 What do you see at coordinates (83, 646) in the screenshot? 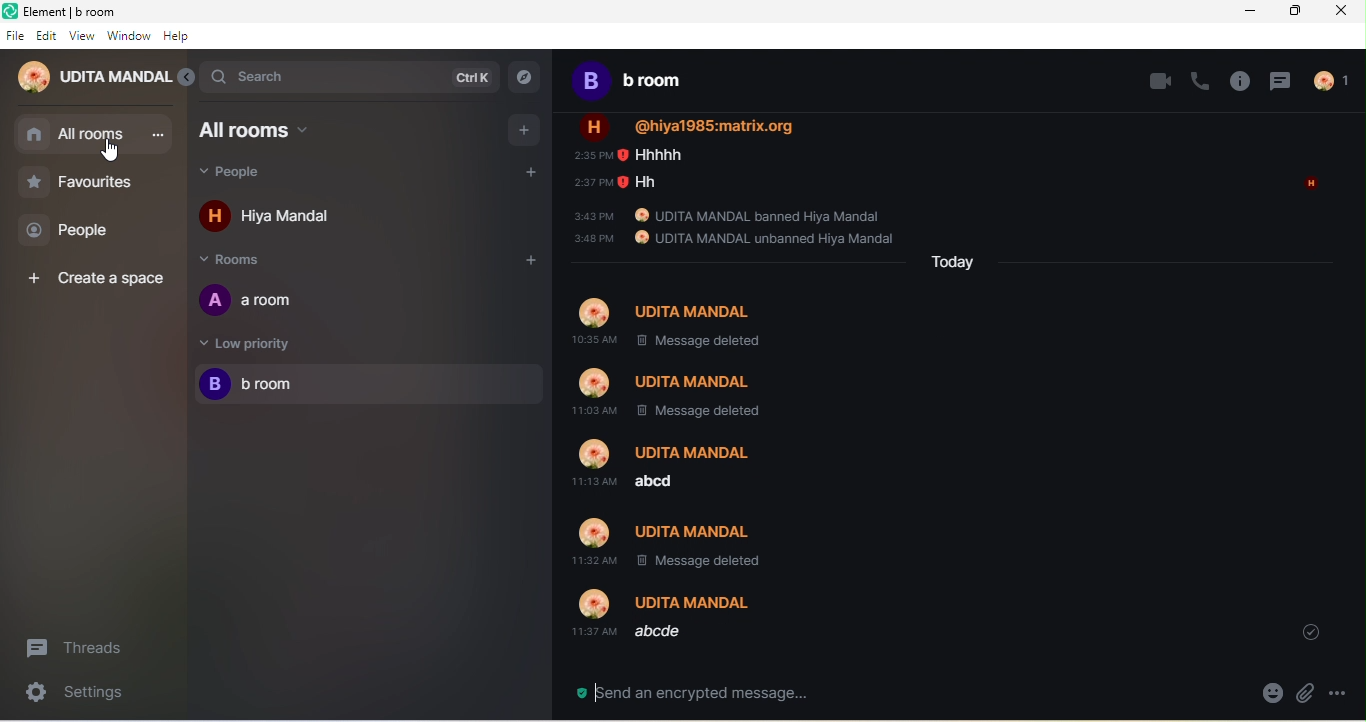
I see `threads` at bounding box center [83, 646].